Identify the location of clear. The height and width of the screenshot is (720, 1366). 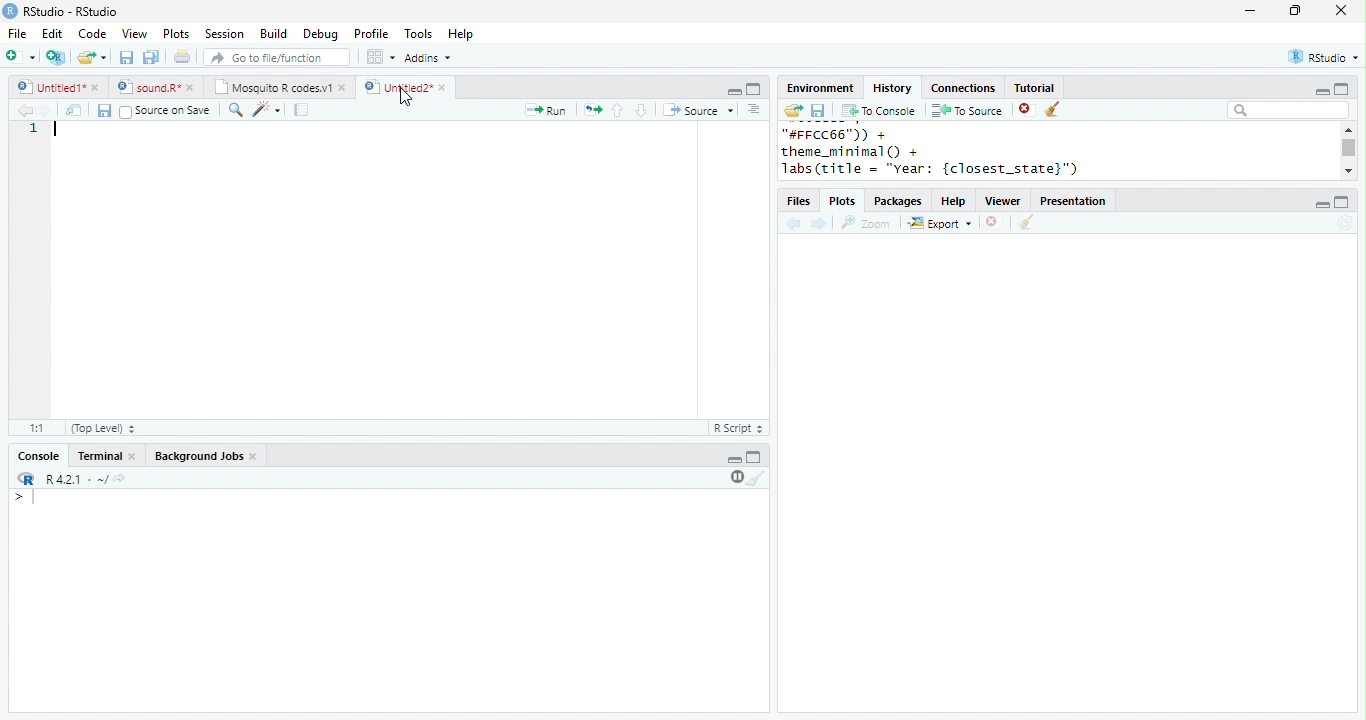
(1052, 109).